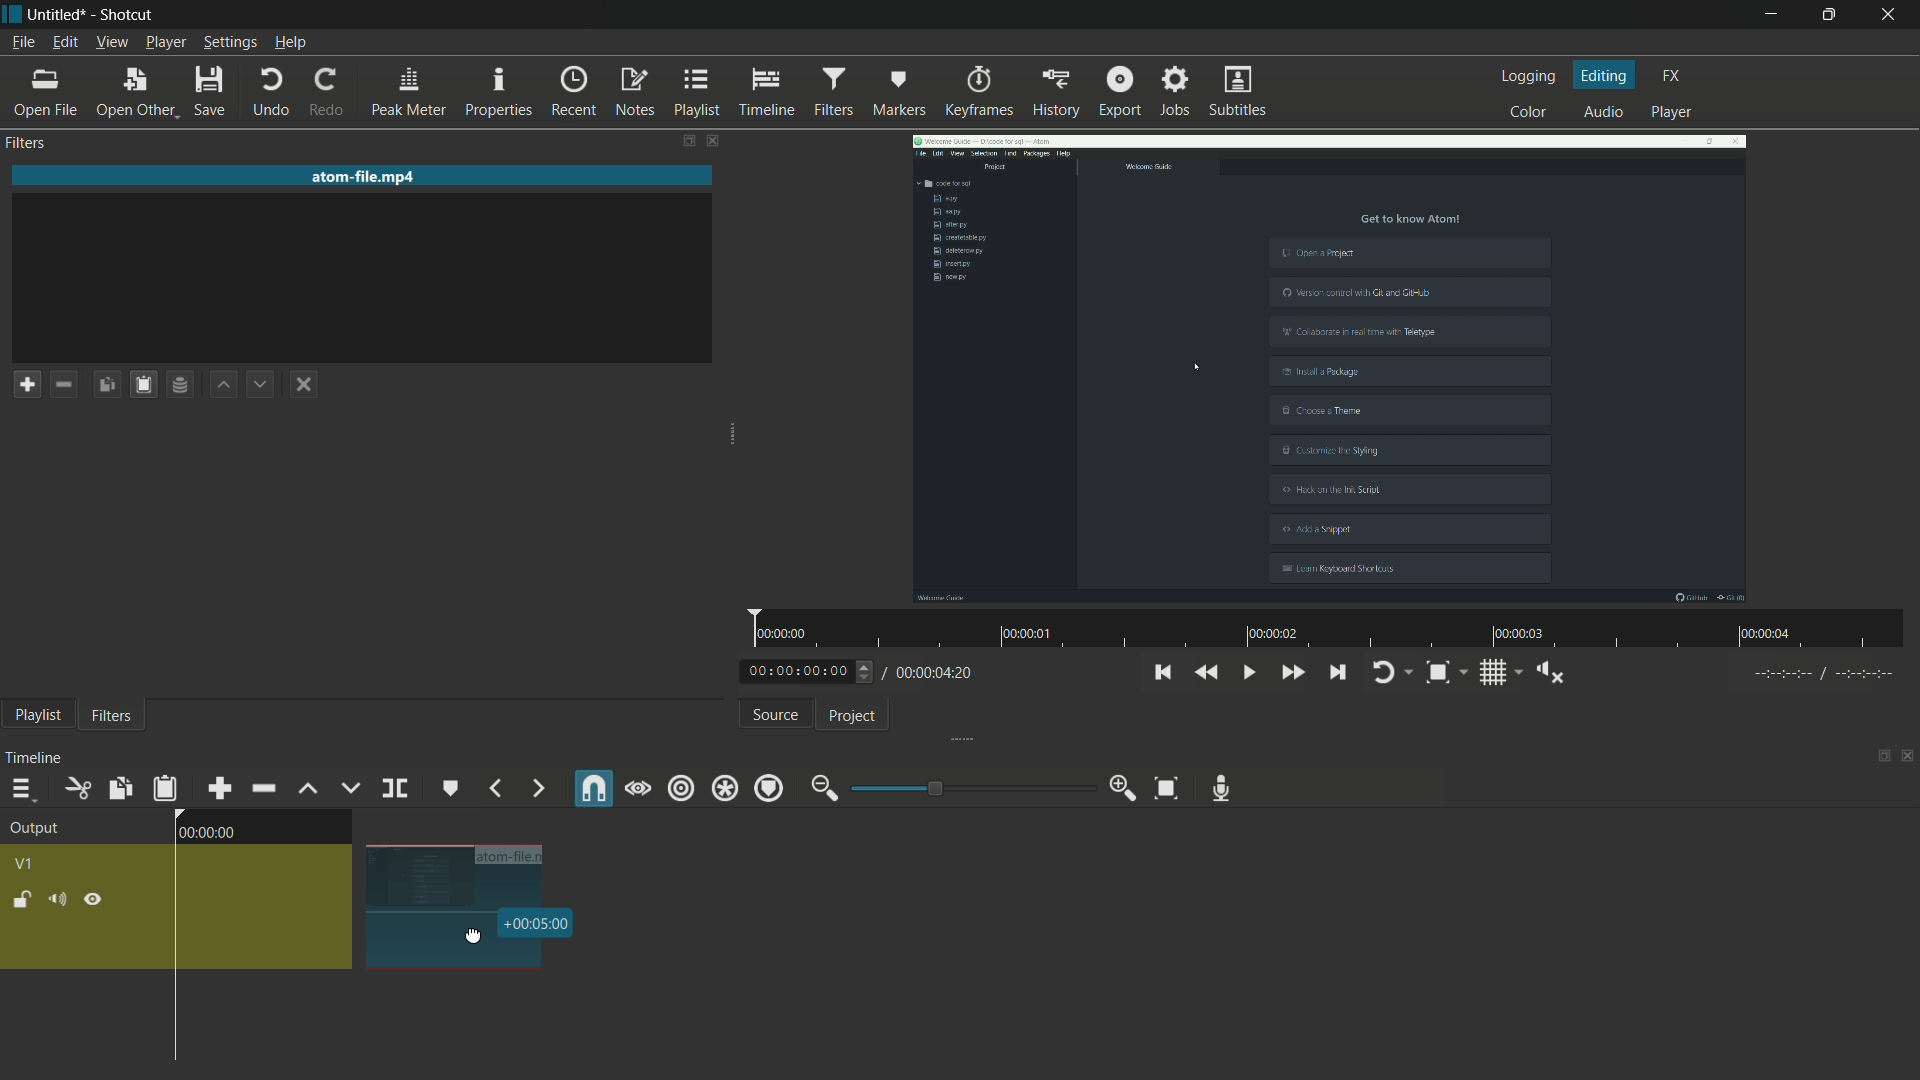 This screenshot has width=1920, height=1080. What do you see at coordinates (1491, 671) in the screenshot?
I see `toggle grid` at bounding box center [1491, 671].